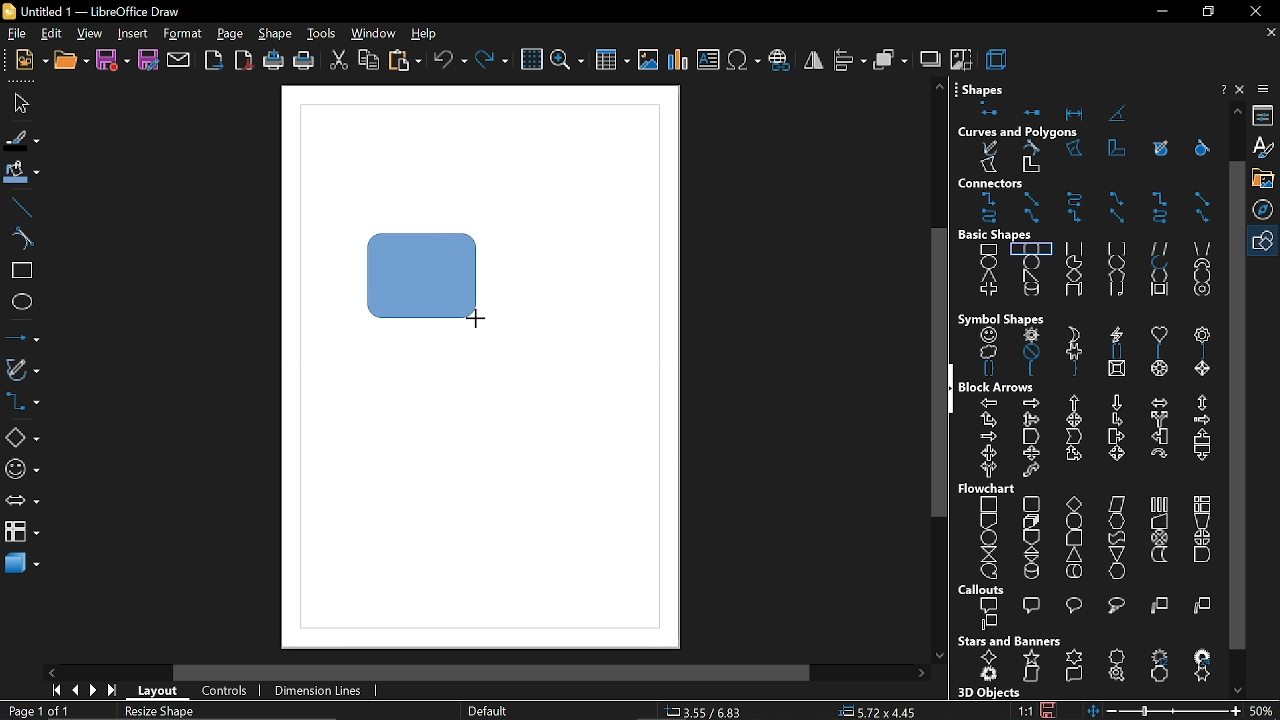 The height and width of the screenshot is (720, 1280). Describe the element at coordinates (1092, 273) in the screenshot. I see `basic shapes` at that location.